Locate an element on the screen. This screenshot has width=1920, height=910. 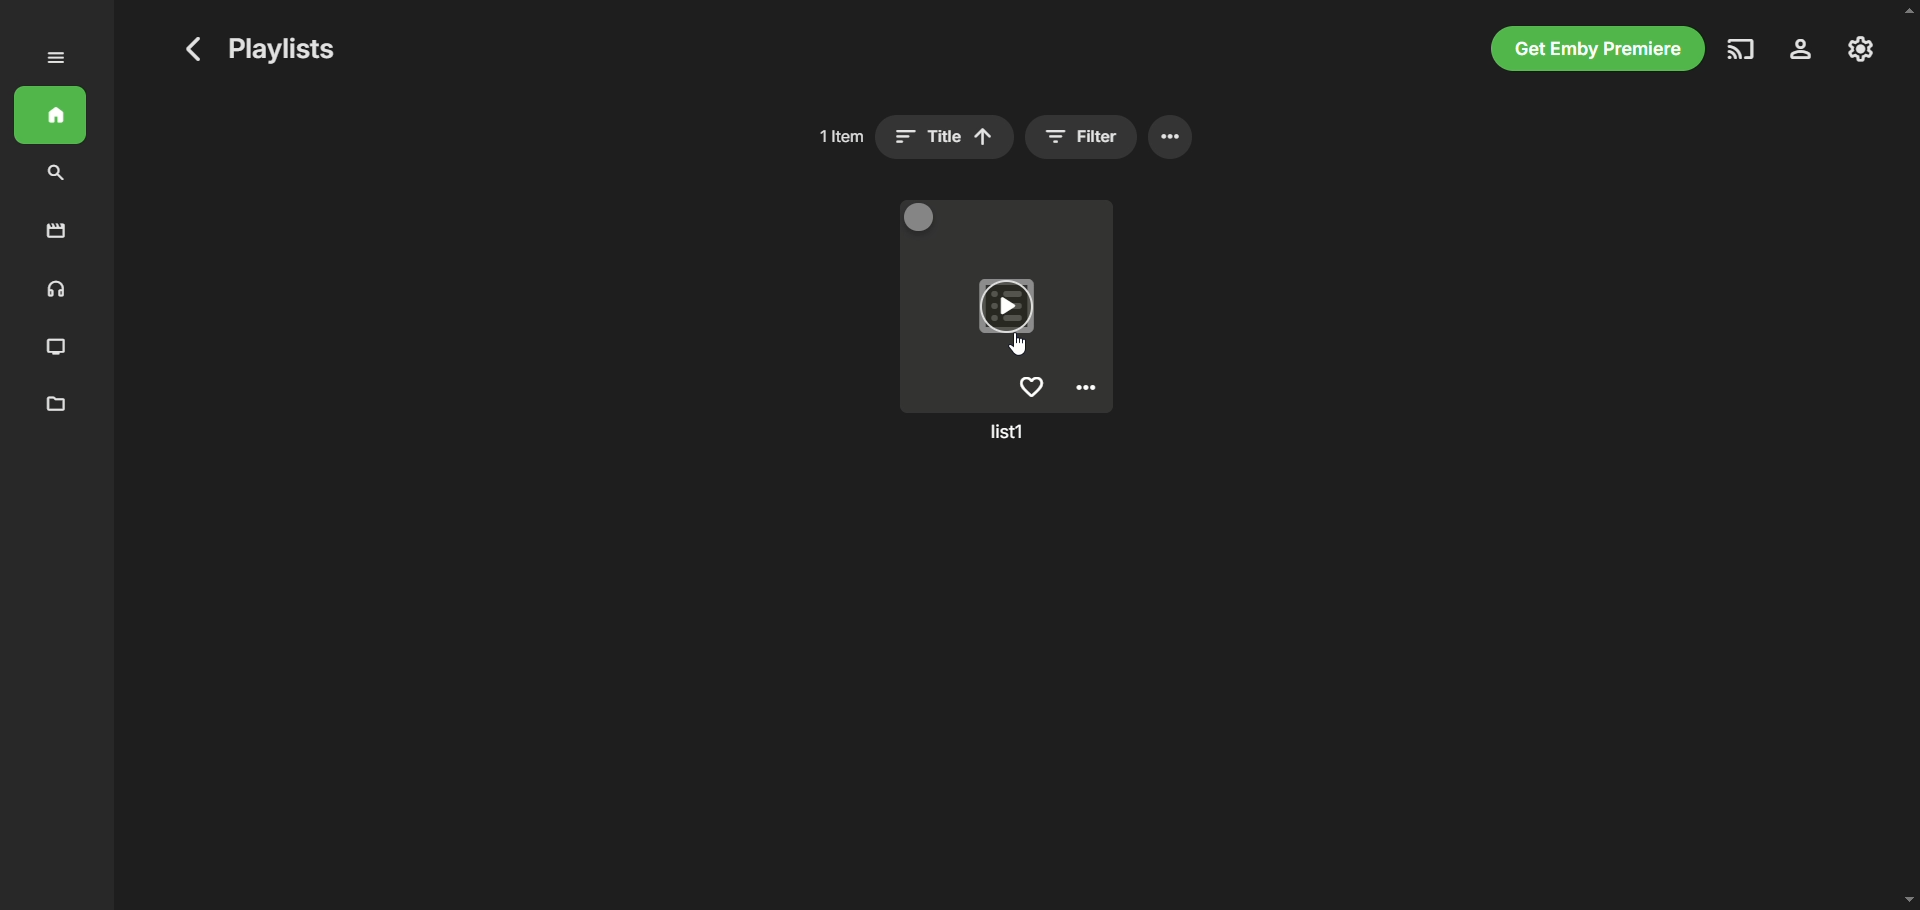
settings is located at coordinates (1171, 136).